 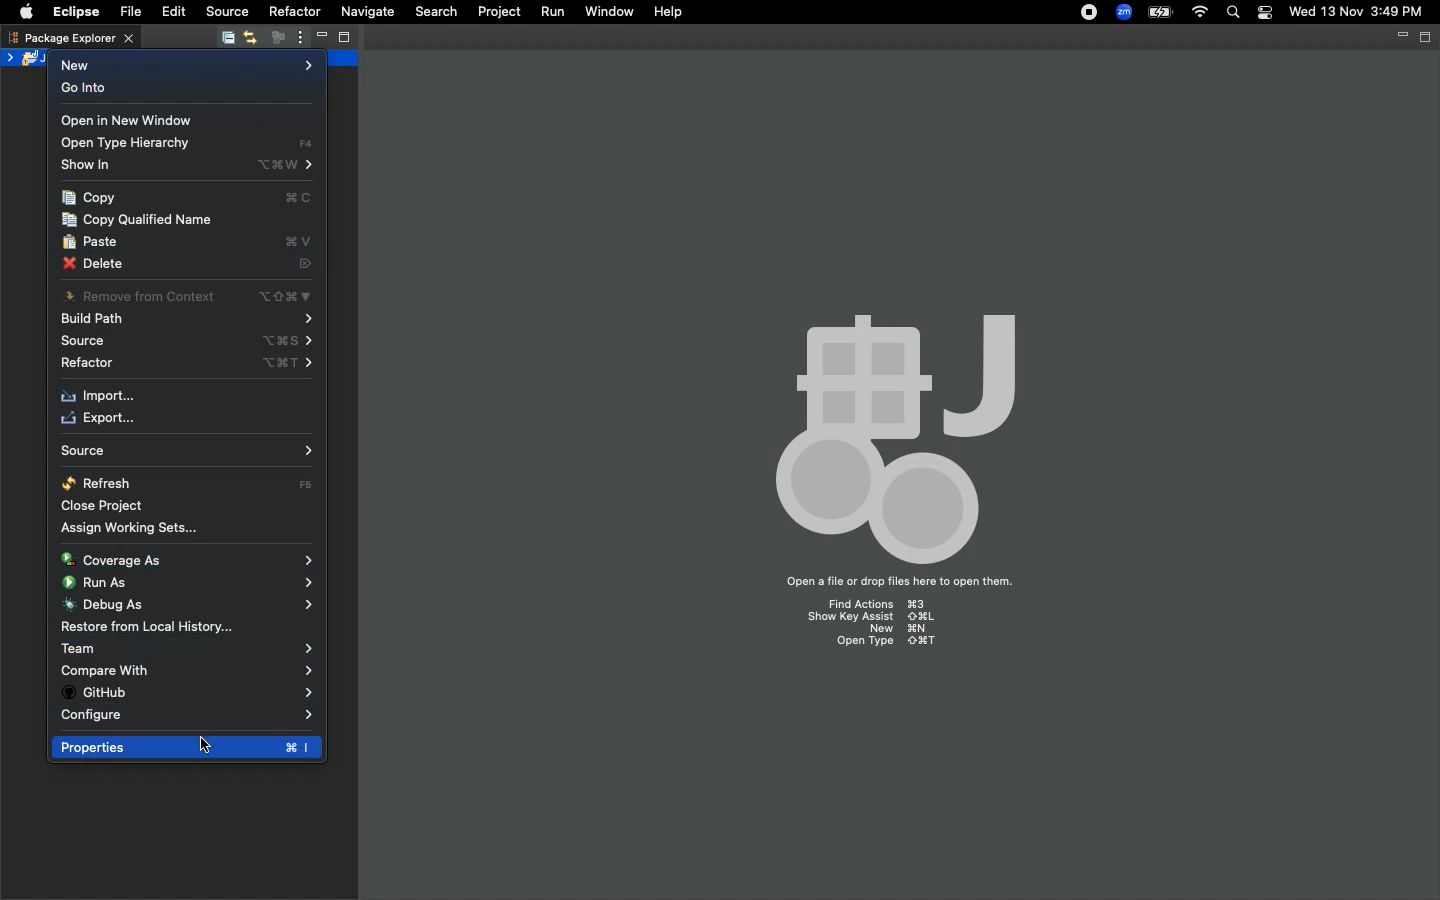 What do you see at coordinates (294, 12) in the screenshot?
I see `Refactor` at bounding box center [294, 12].